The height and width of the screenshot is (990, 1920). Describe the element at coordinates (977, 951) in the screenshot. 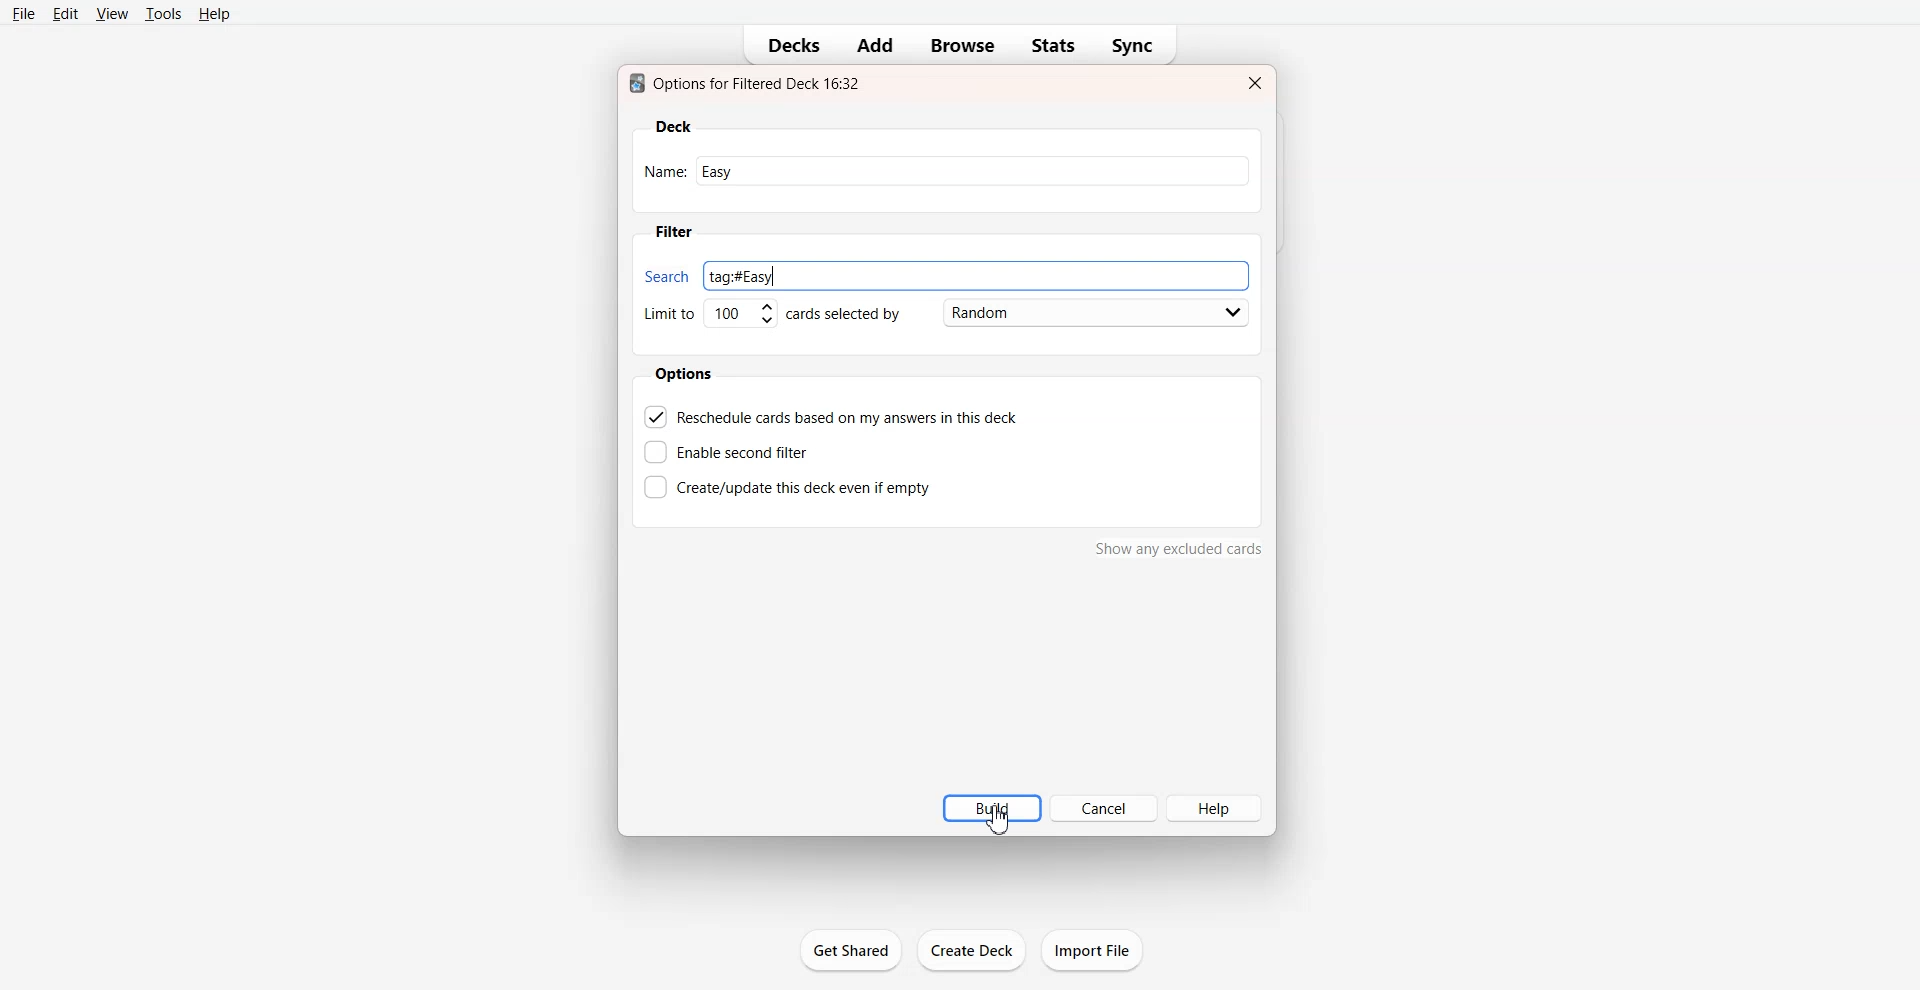

I see `create deck` at that location.